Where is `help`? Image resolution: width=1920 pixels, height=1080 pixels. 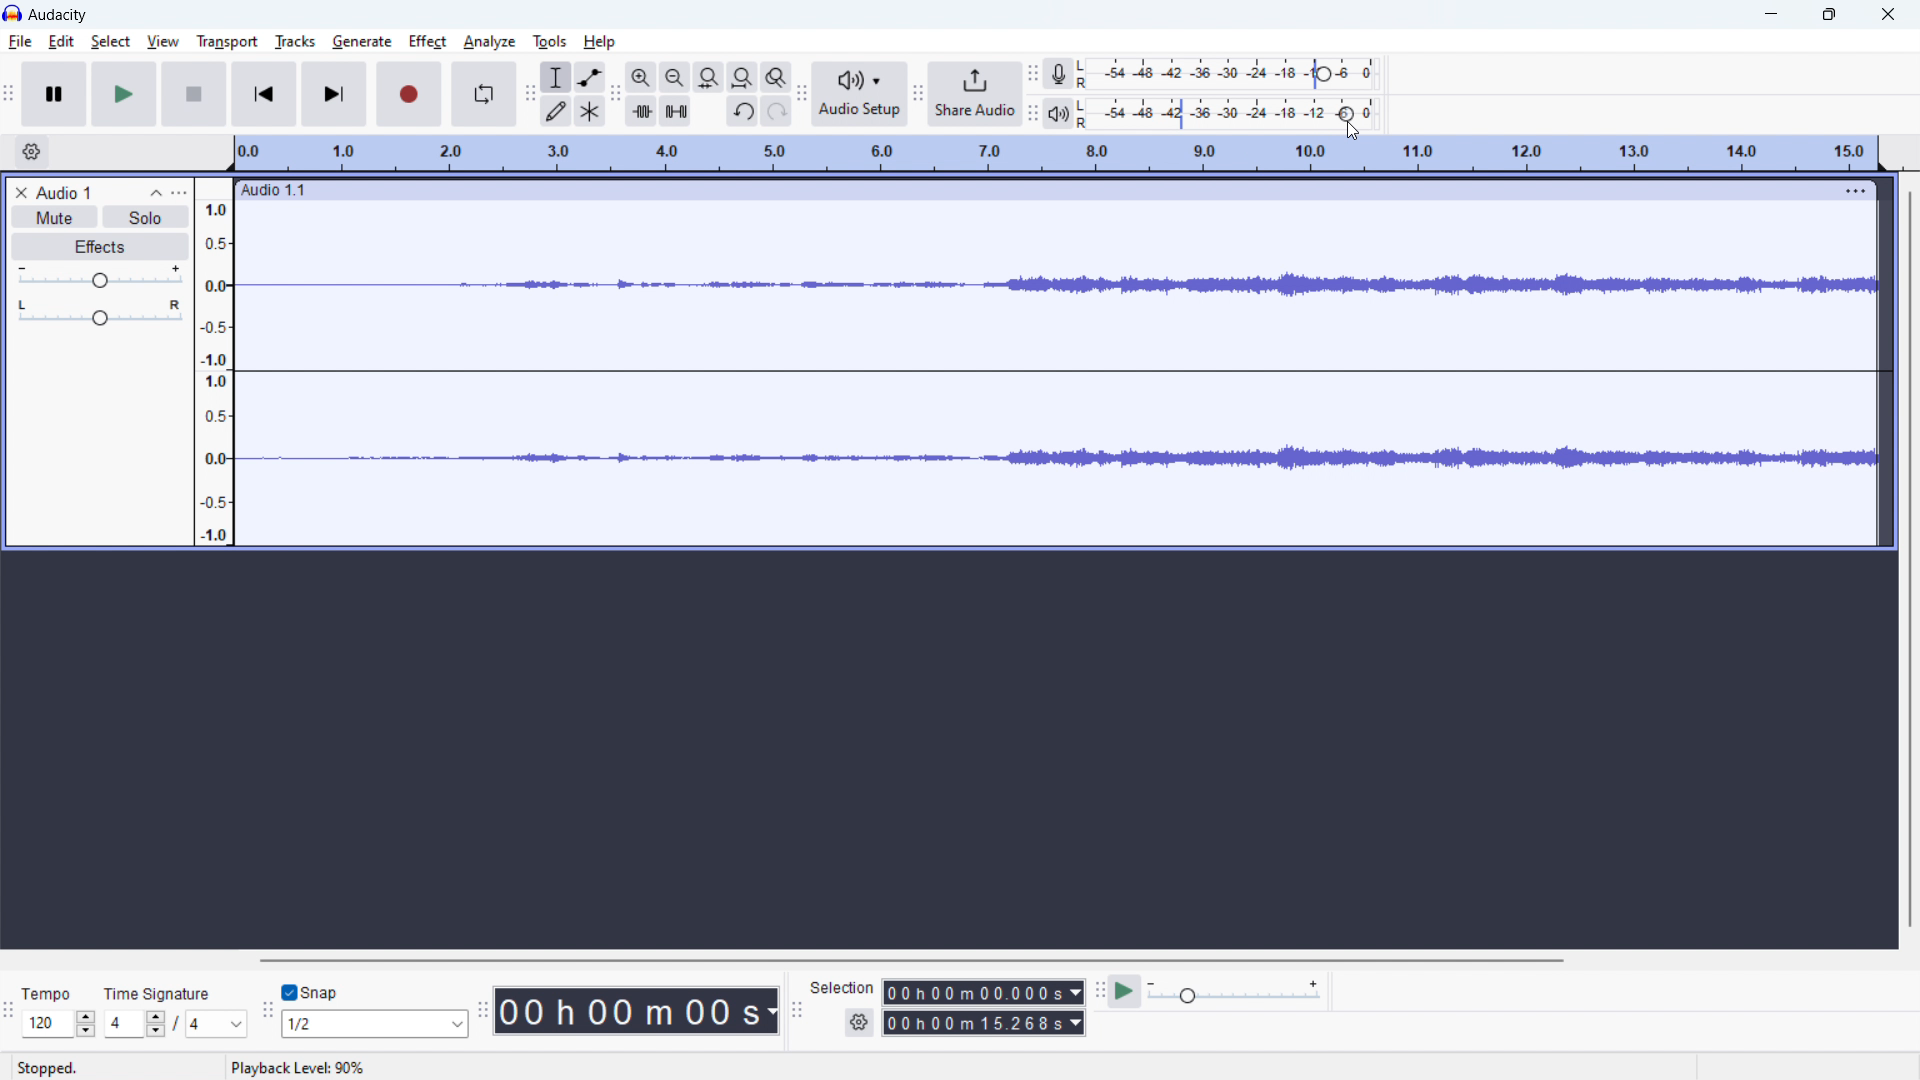 help is located at coordinates (599, 42).